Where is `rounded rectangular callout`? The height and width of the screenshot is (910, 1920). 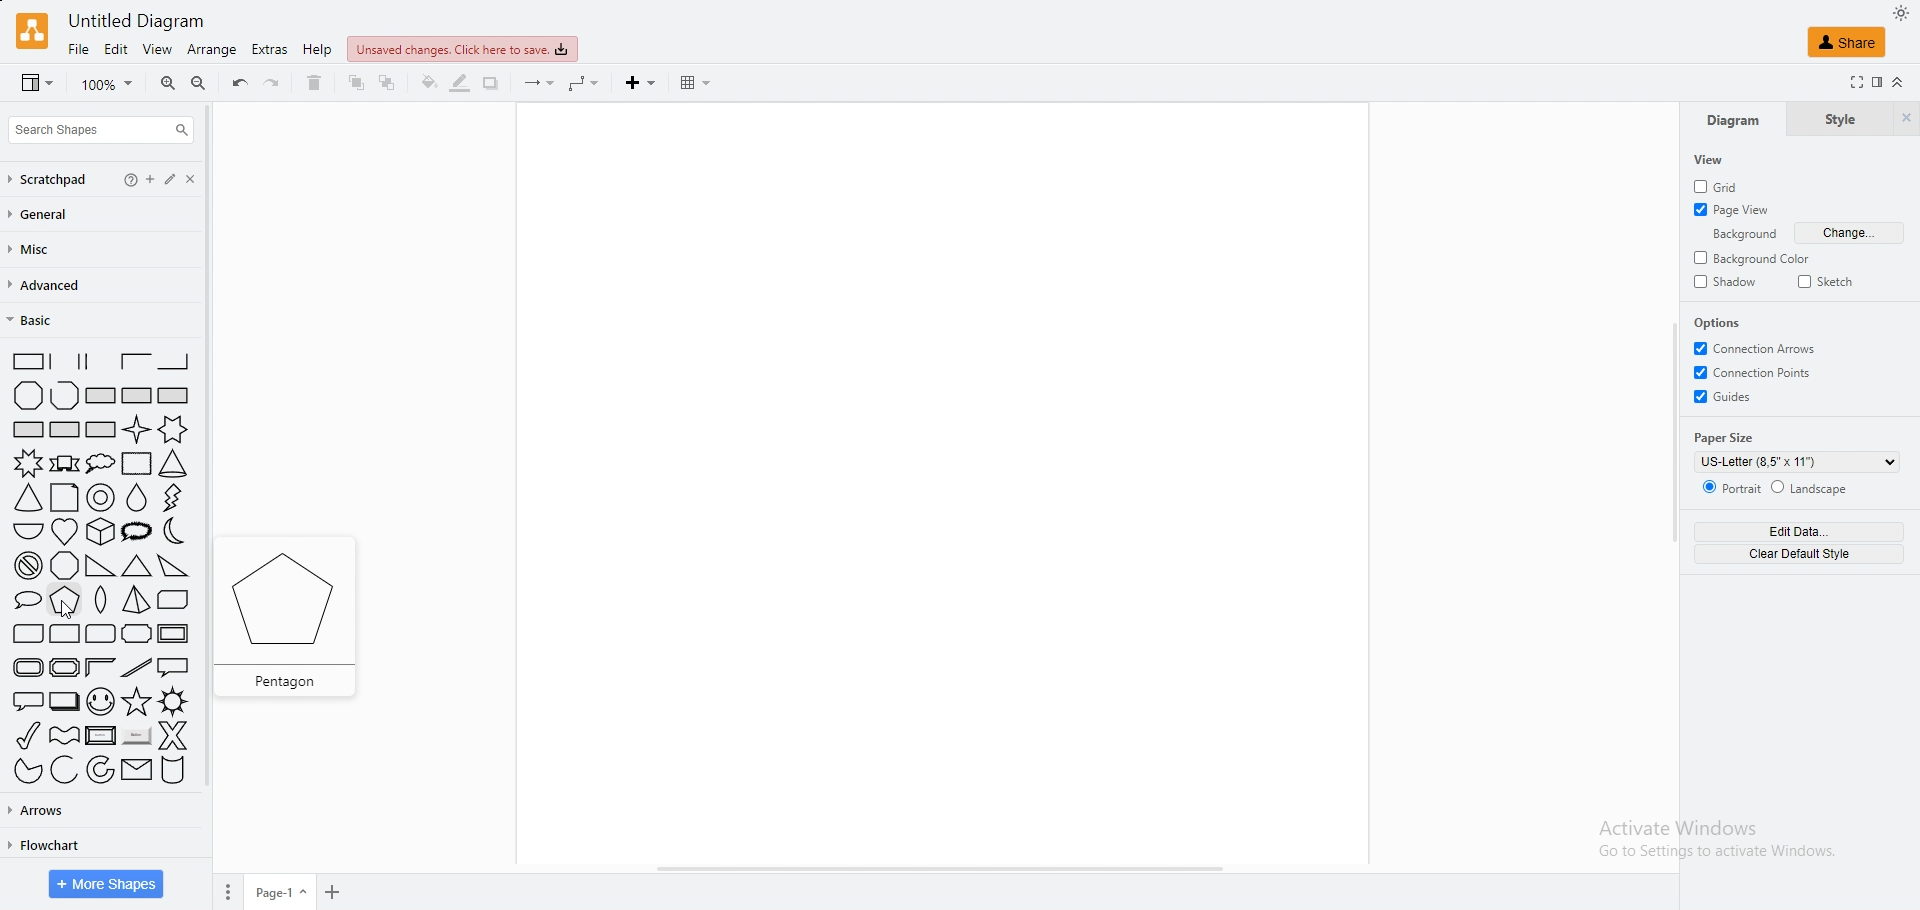 rounded rectangular callout is located at coordinates (24, 699).